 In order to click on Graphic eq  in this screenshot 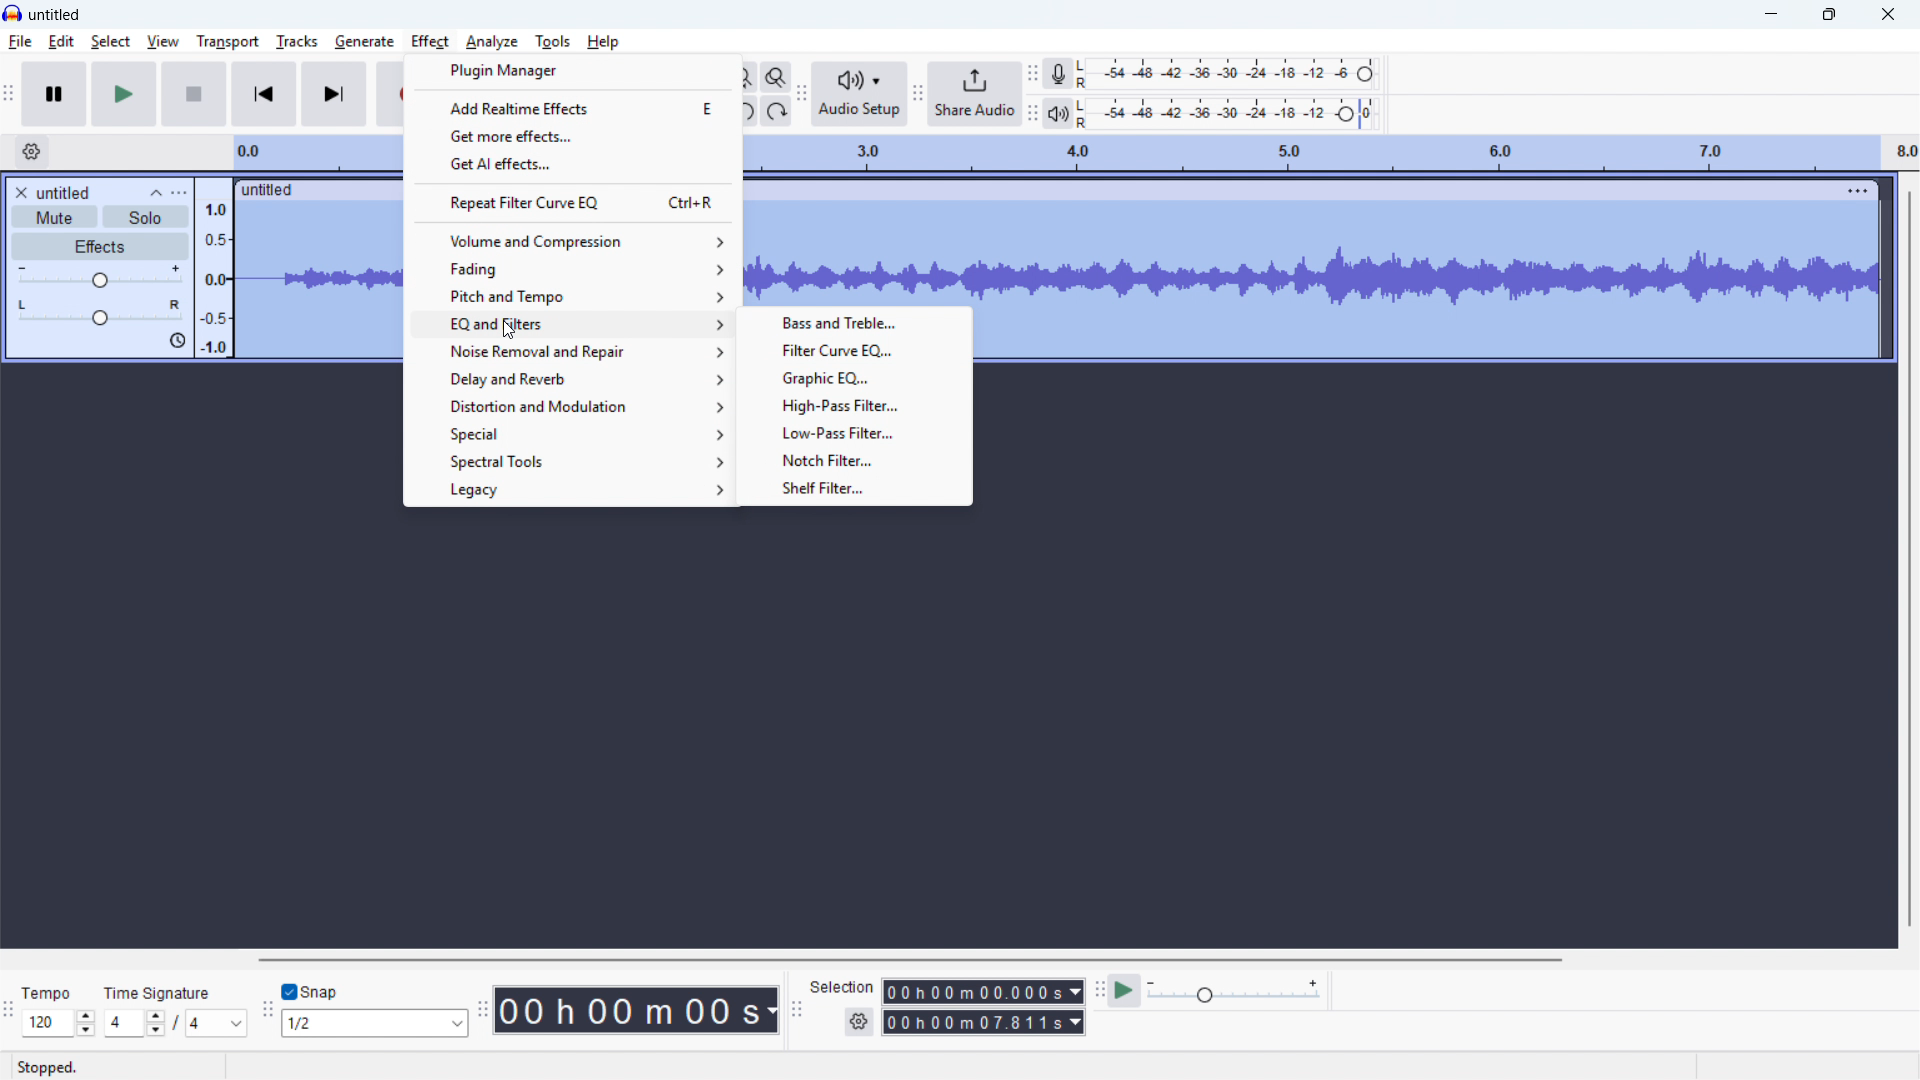, I will do `click(855, 376)`.